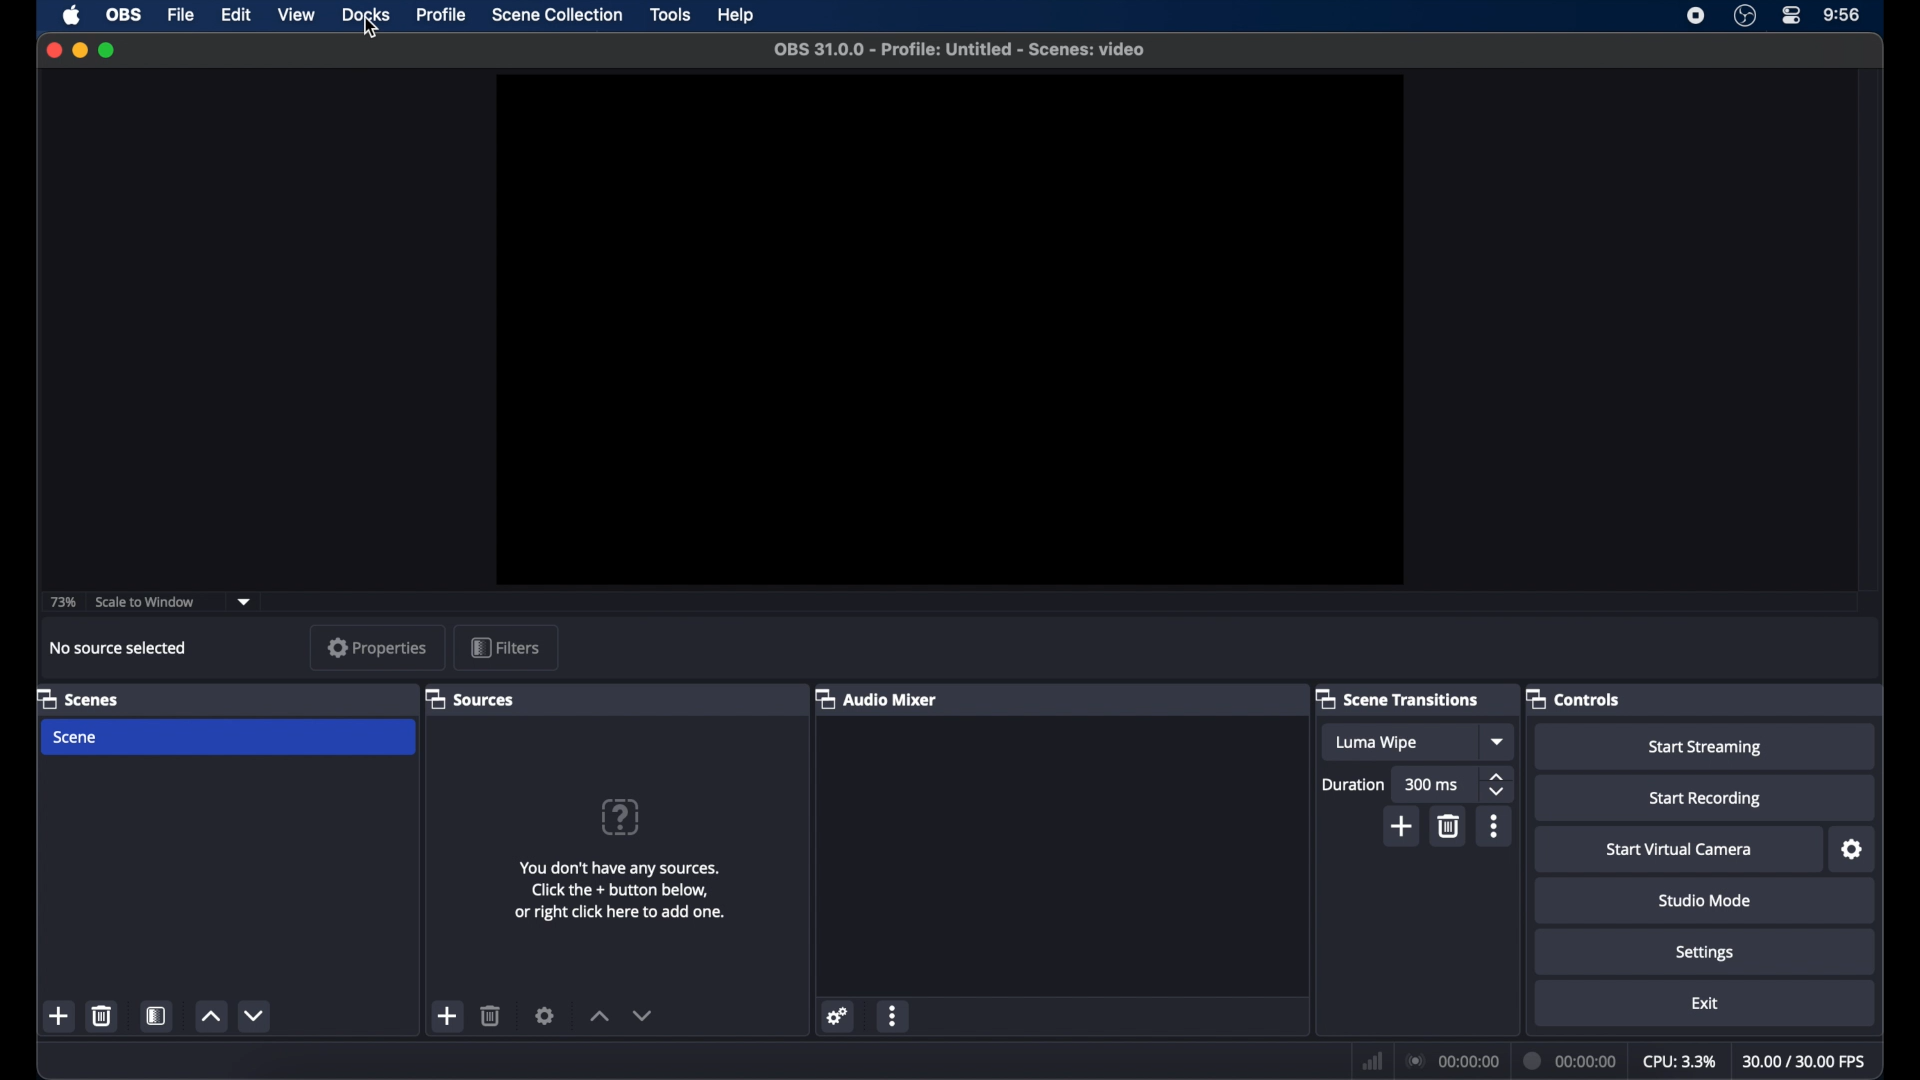  Describe the element at coordinates (371, 28) in the screenshot. I see `cursor` at that location.